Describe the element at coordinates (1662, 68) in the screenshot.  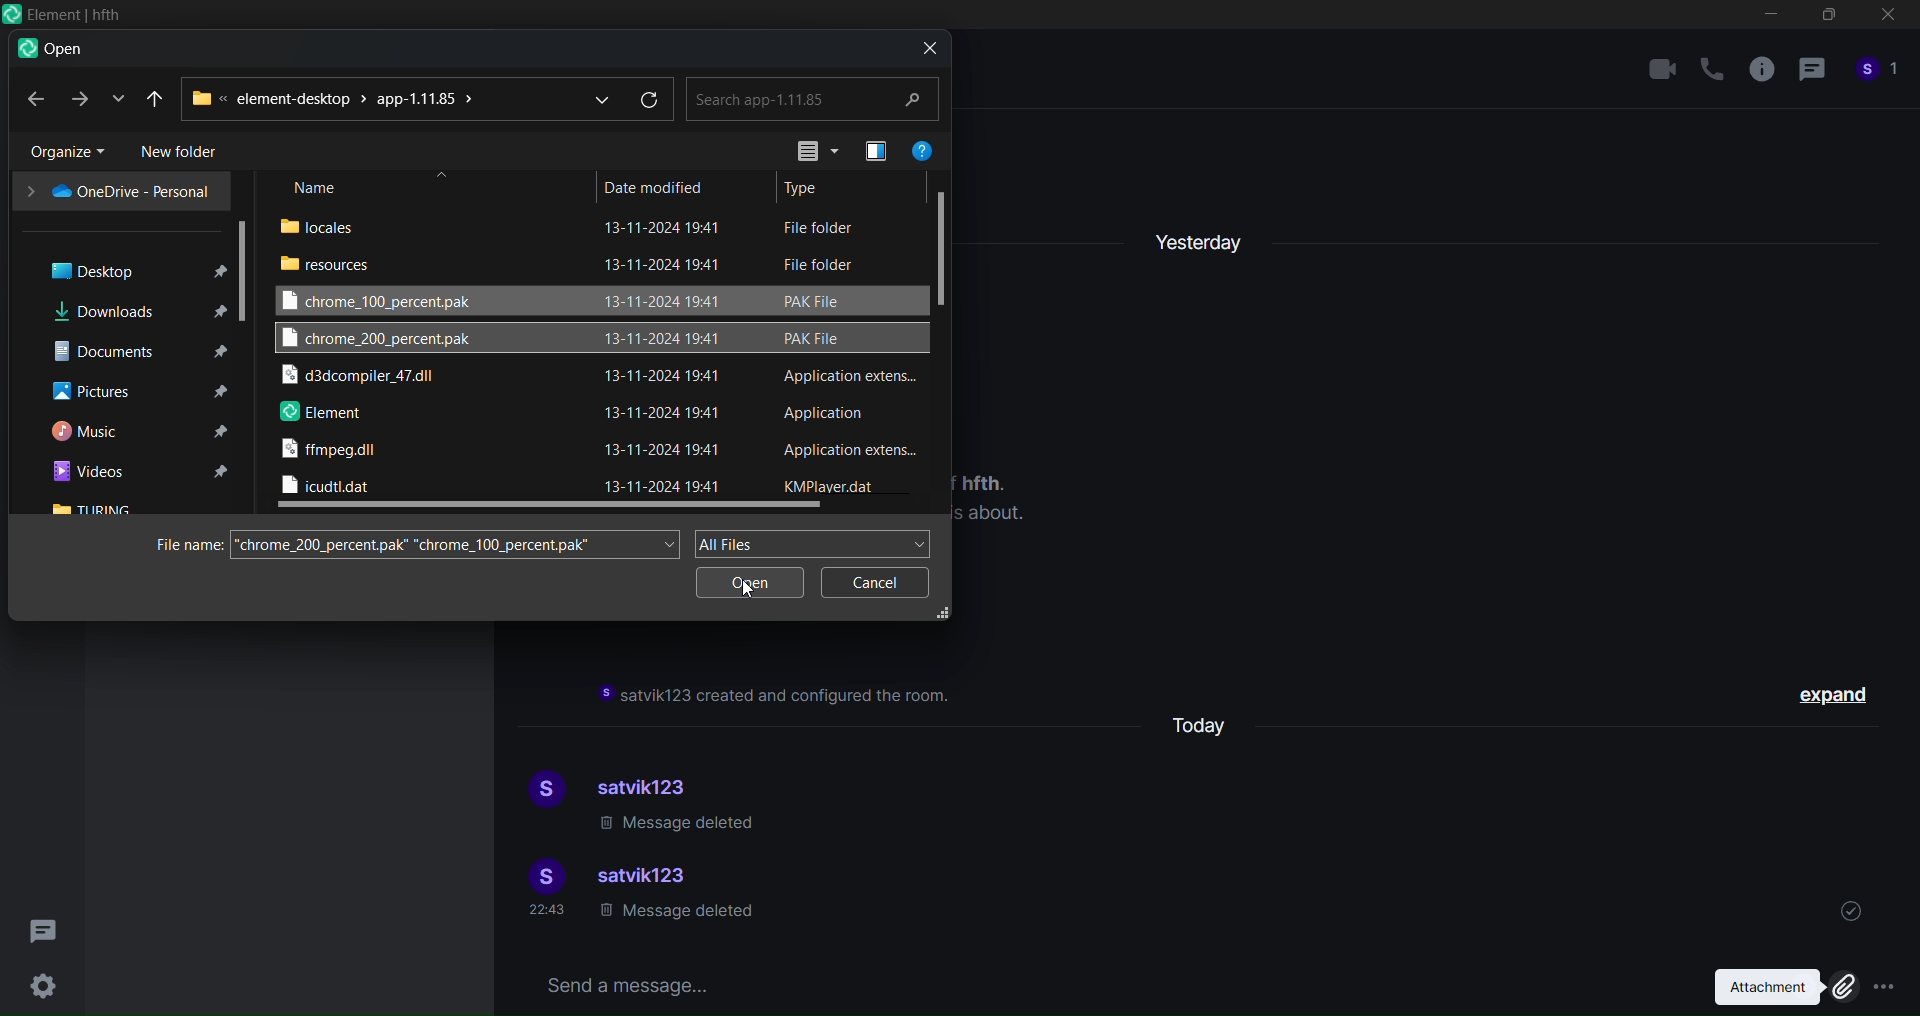
I see `video call` at that location.